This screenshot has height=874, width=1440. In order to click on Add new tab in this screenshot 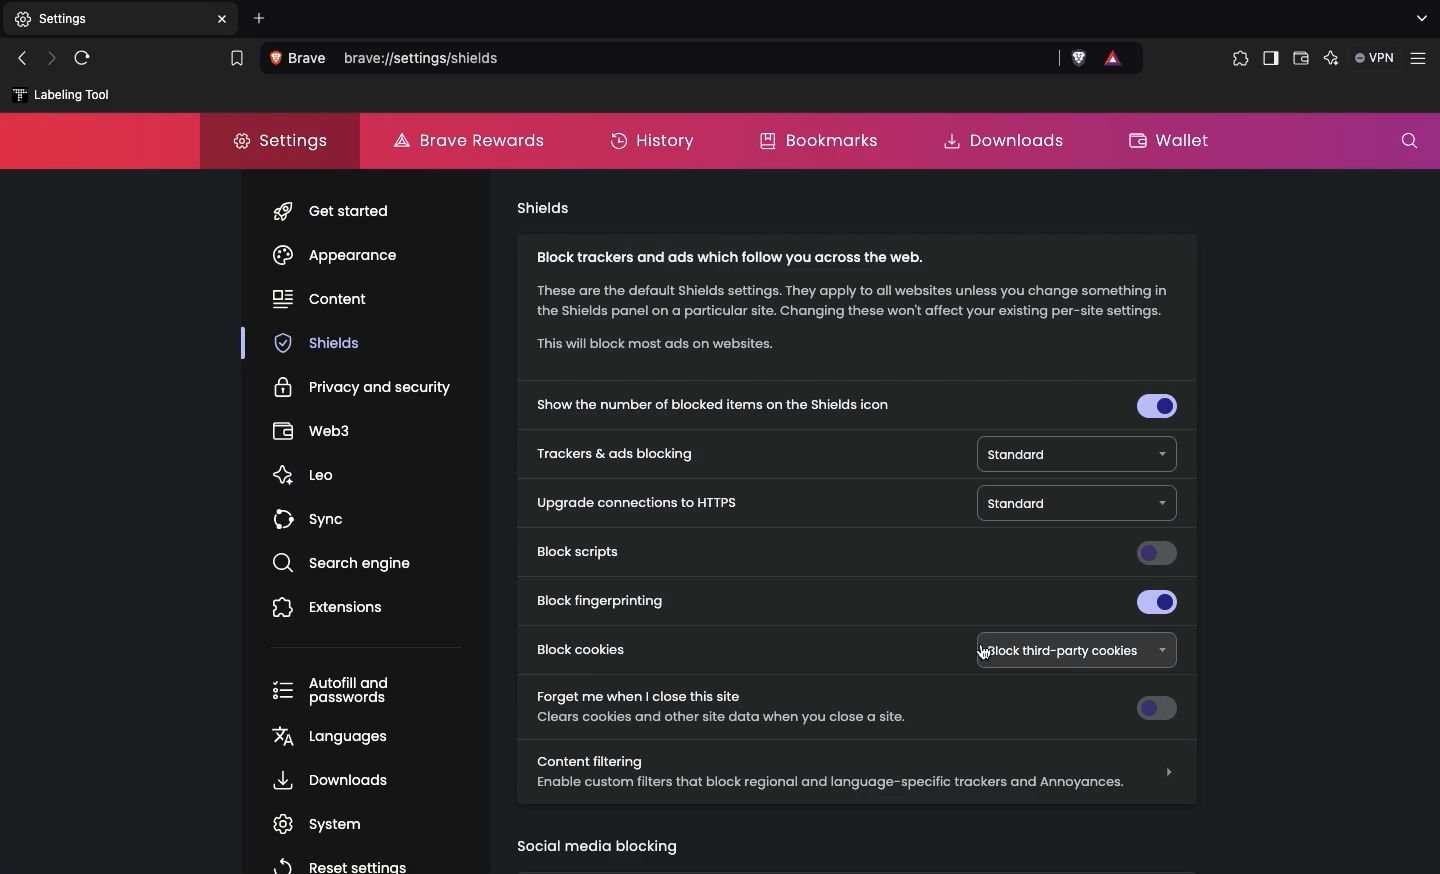, I will do `click(258, 17)`.